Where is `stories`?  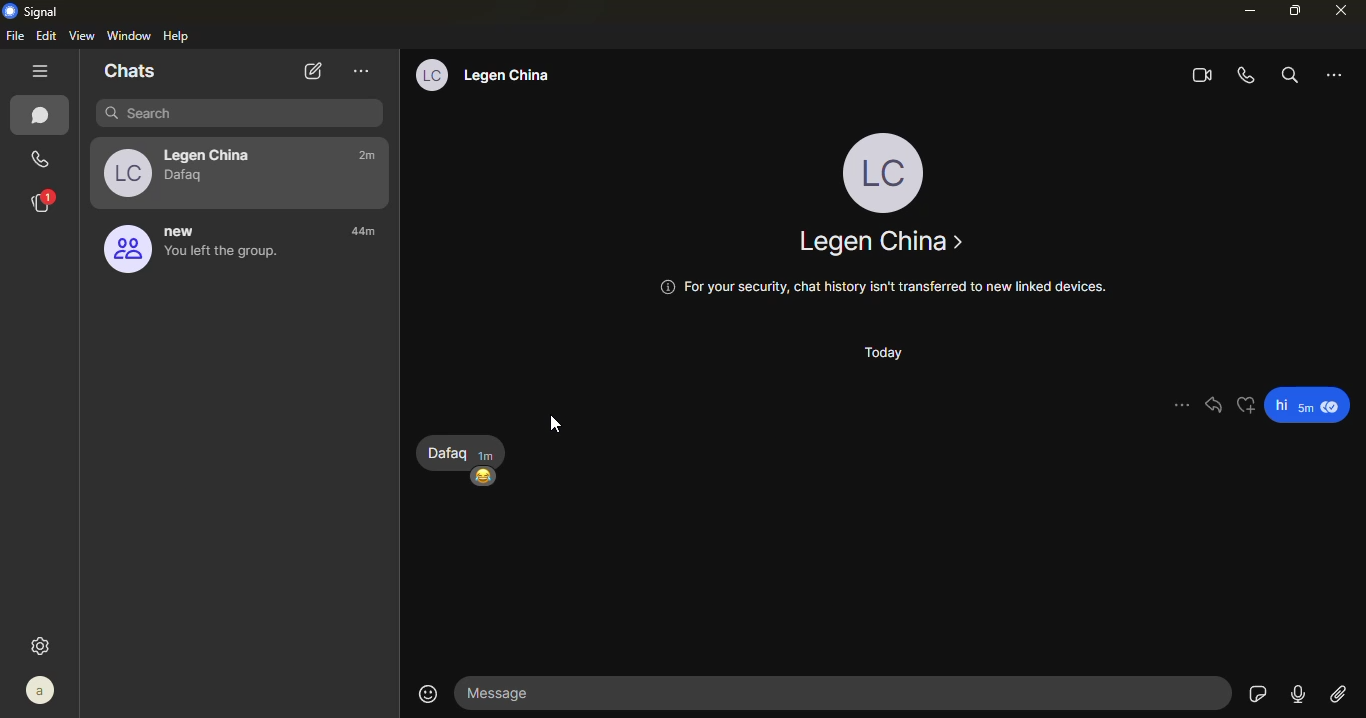 stories is located at coordinates (42, 202).